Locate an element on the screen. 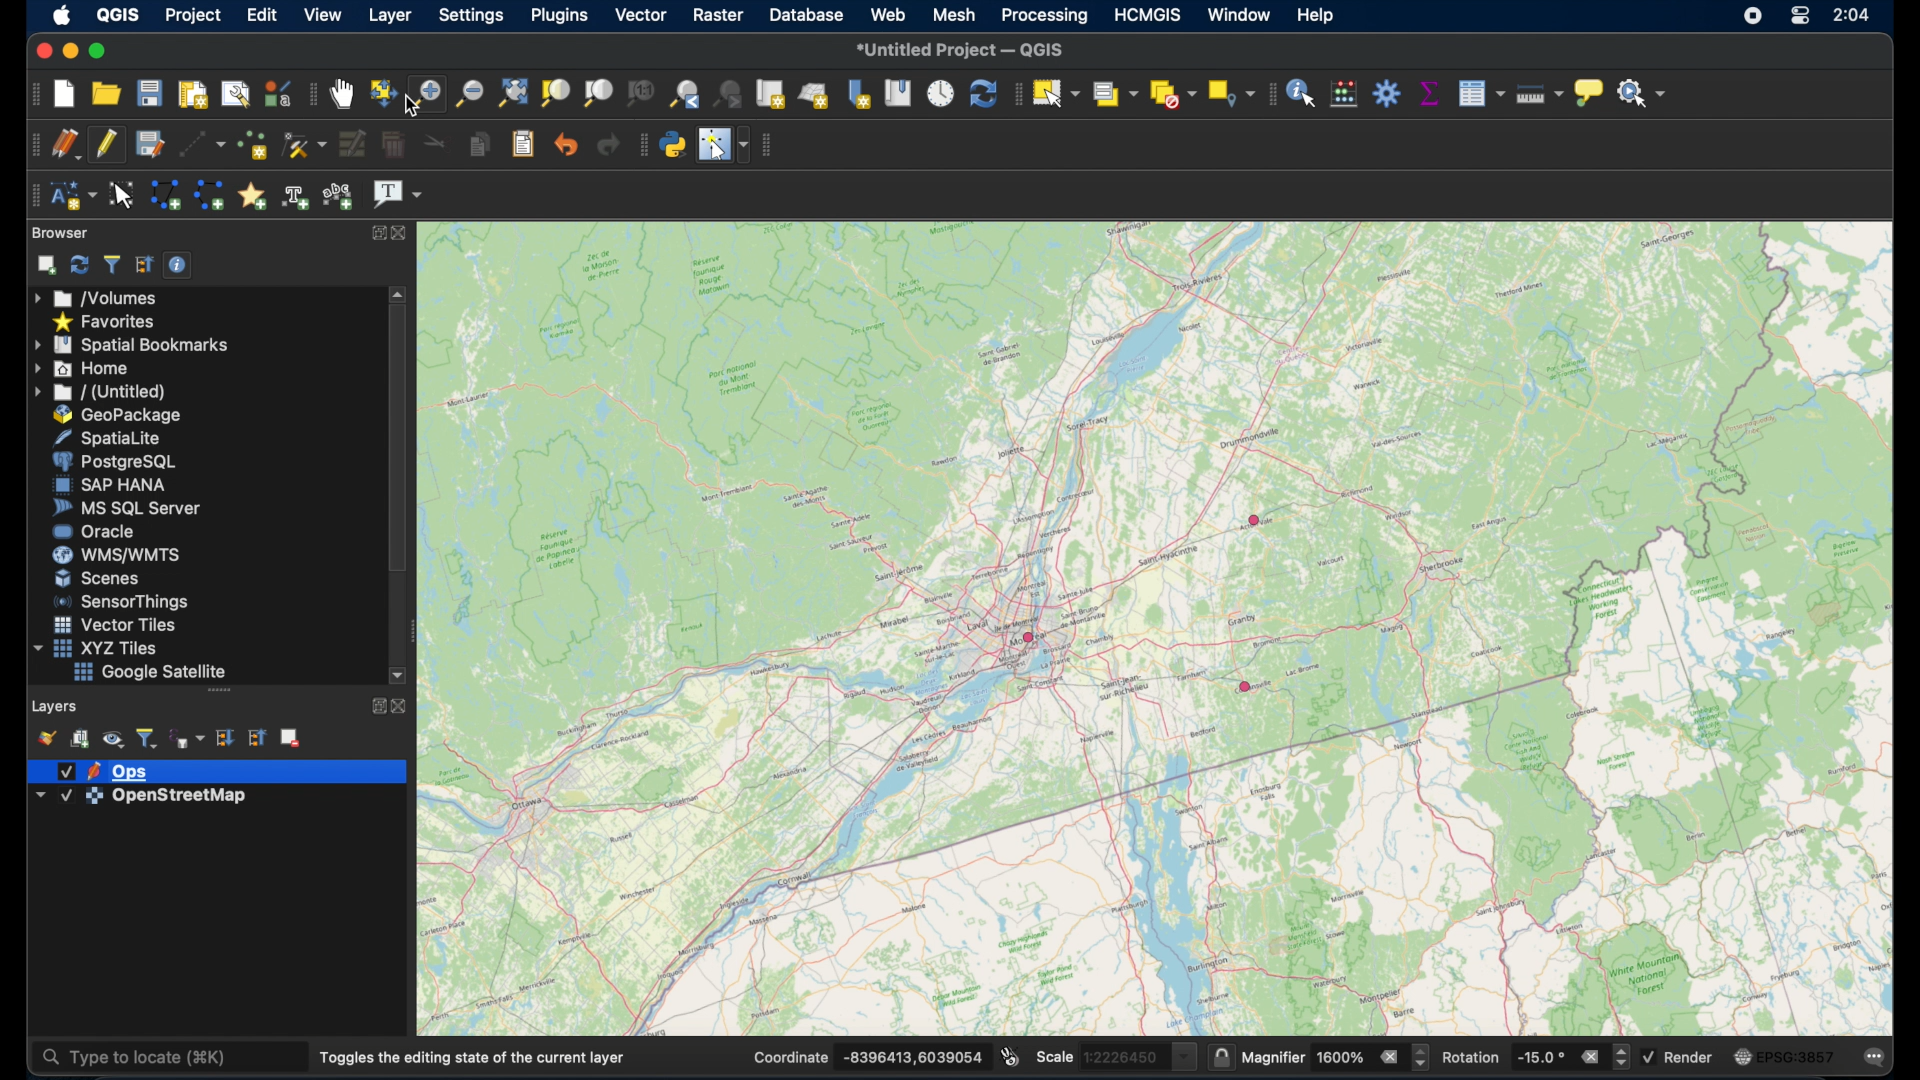 This screenshot has width=1920, height=1080. xyzzy tiles is located at coordinates (98, 648).